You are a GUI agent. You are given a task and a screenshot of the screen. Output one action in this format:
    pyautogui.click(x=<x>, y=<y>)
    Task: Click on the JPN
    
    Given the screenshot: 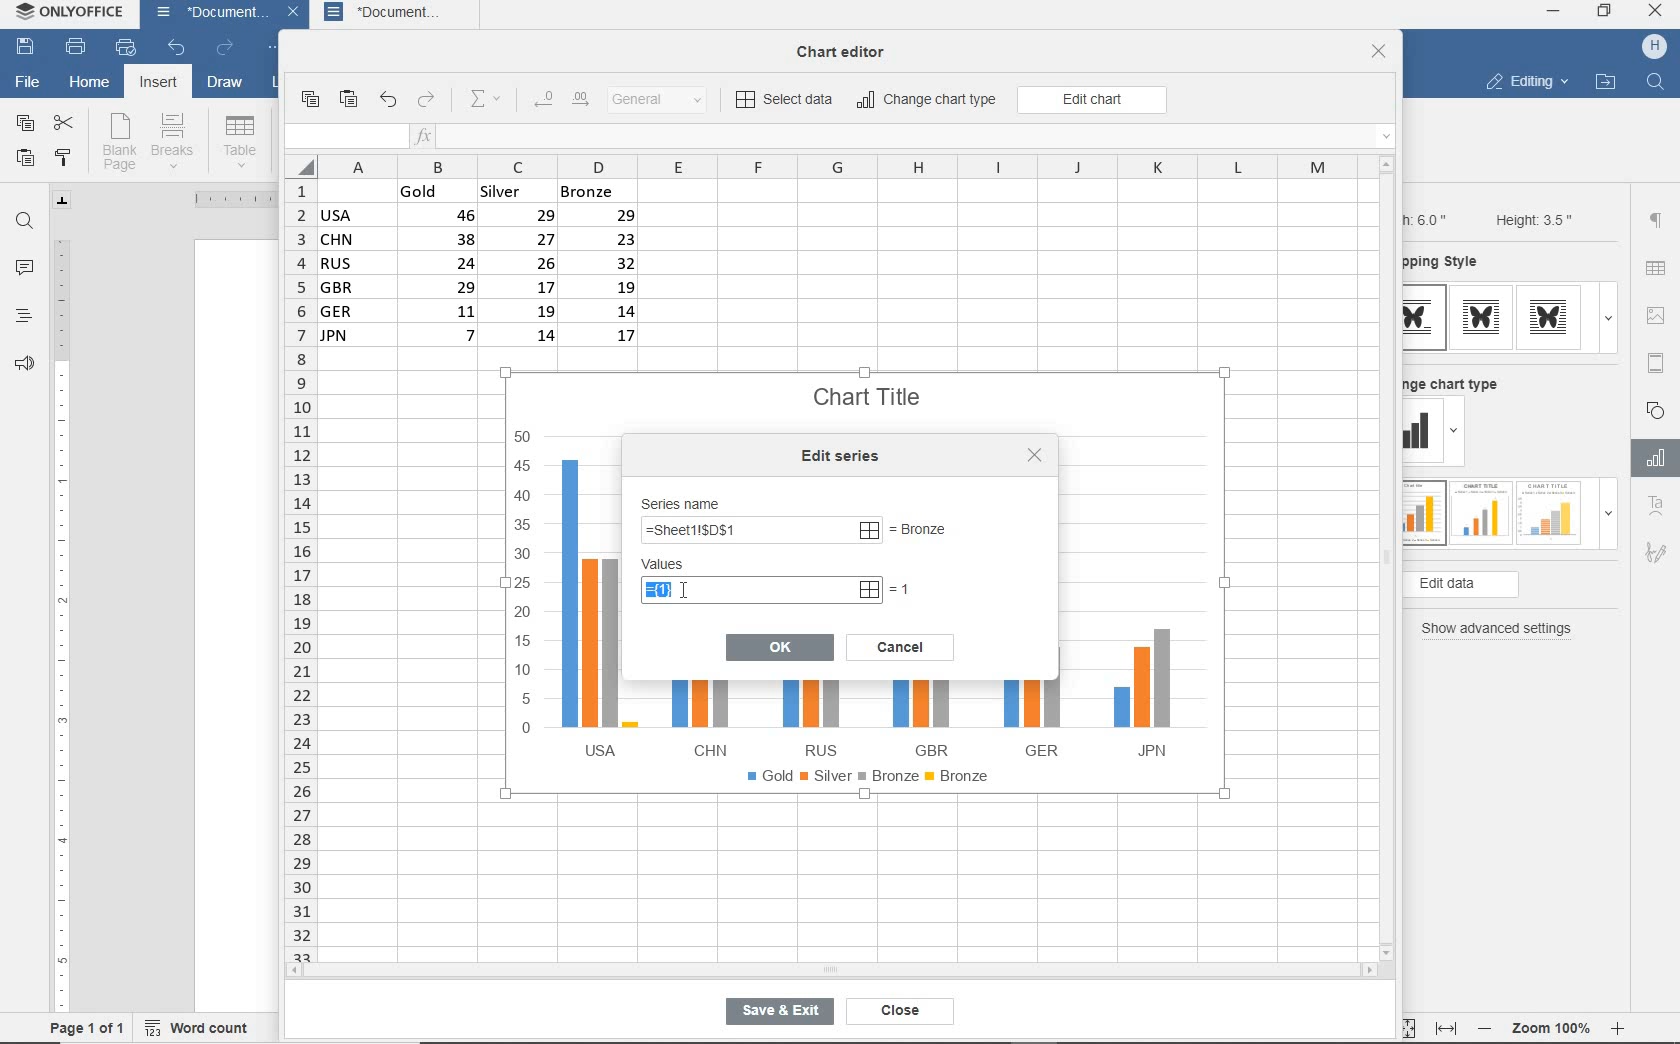 What is the action you would take?
    pyautogui.click(x=1137, y=696)
    